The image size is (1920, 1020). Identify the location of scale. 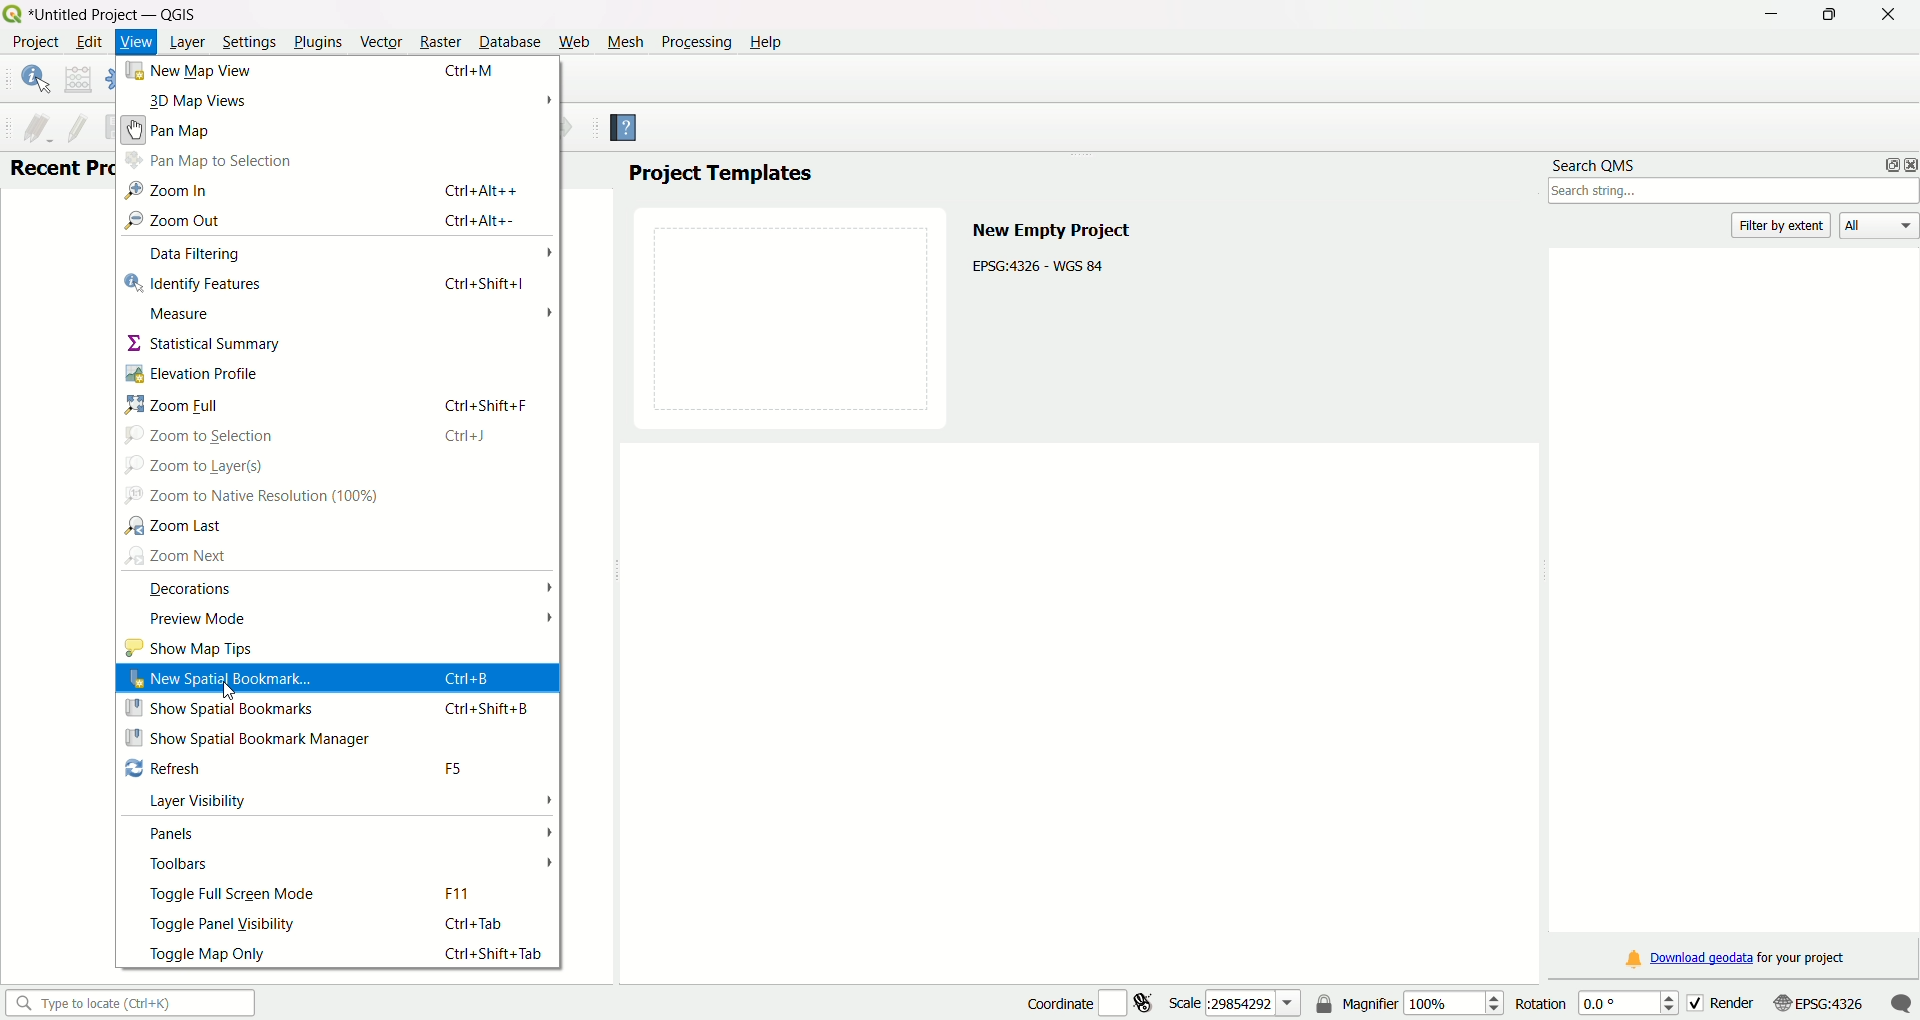
(1235, 1002).